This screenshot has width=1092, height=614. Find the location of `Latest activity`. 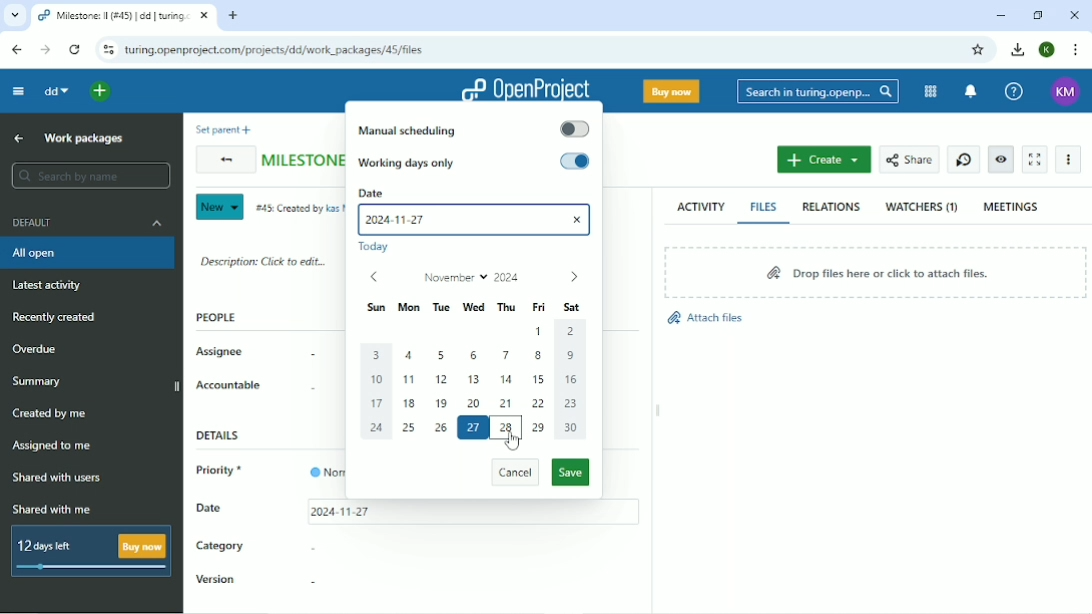

Latest activity is located at coordinates (53, 285).